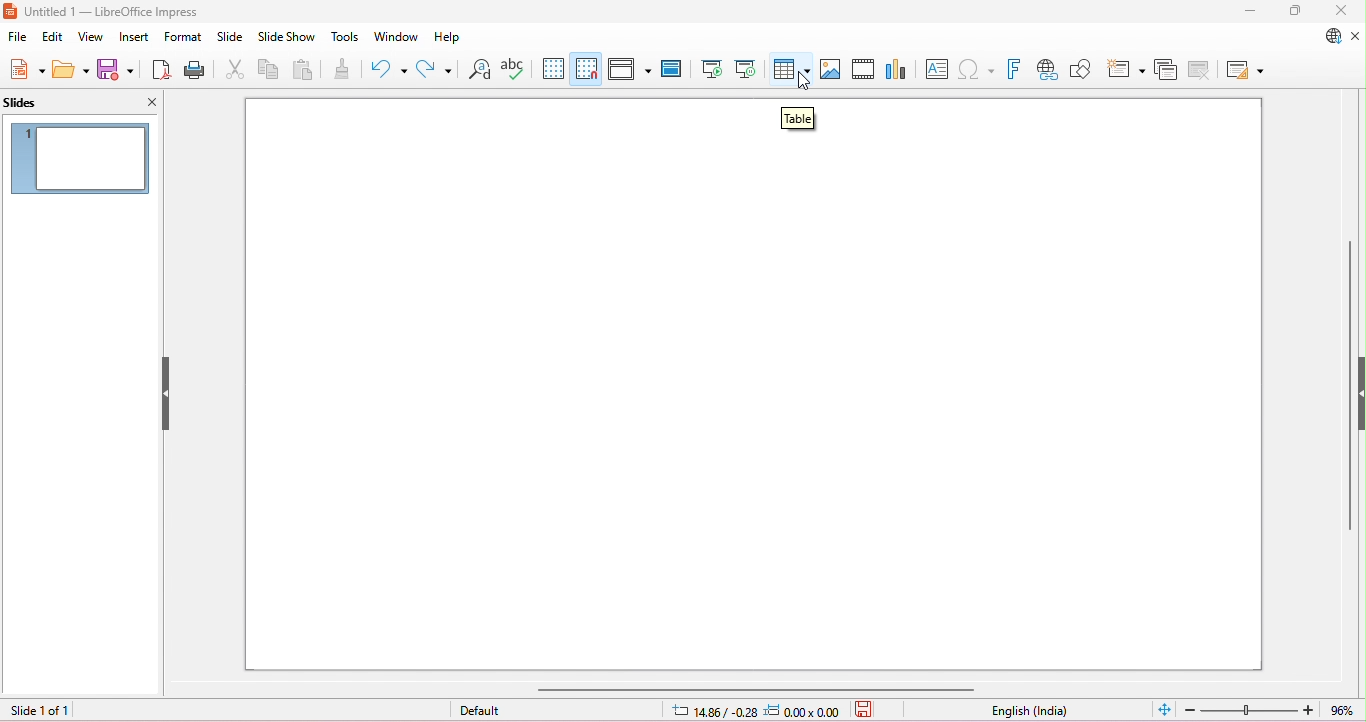  What do you see at coordinates (1202, 70) in the screenshot?
I see `delete slide` at bounding box center [1202, 70].